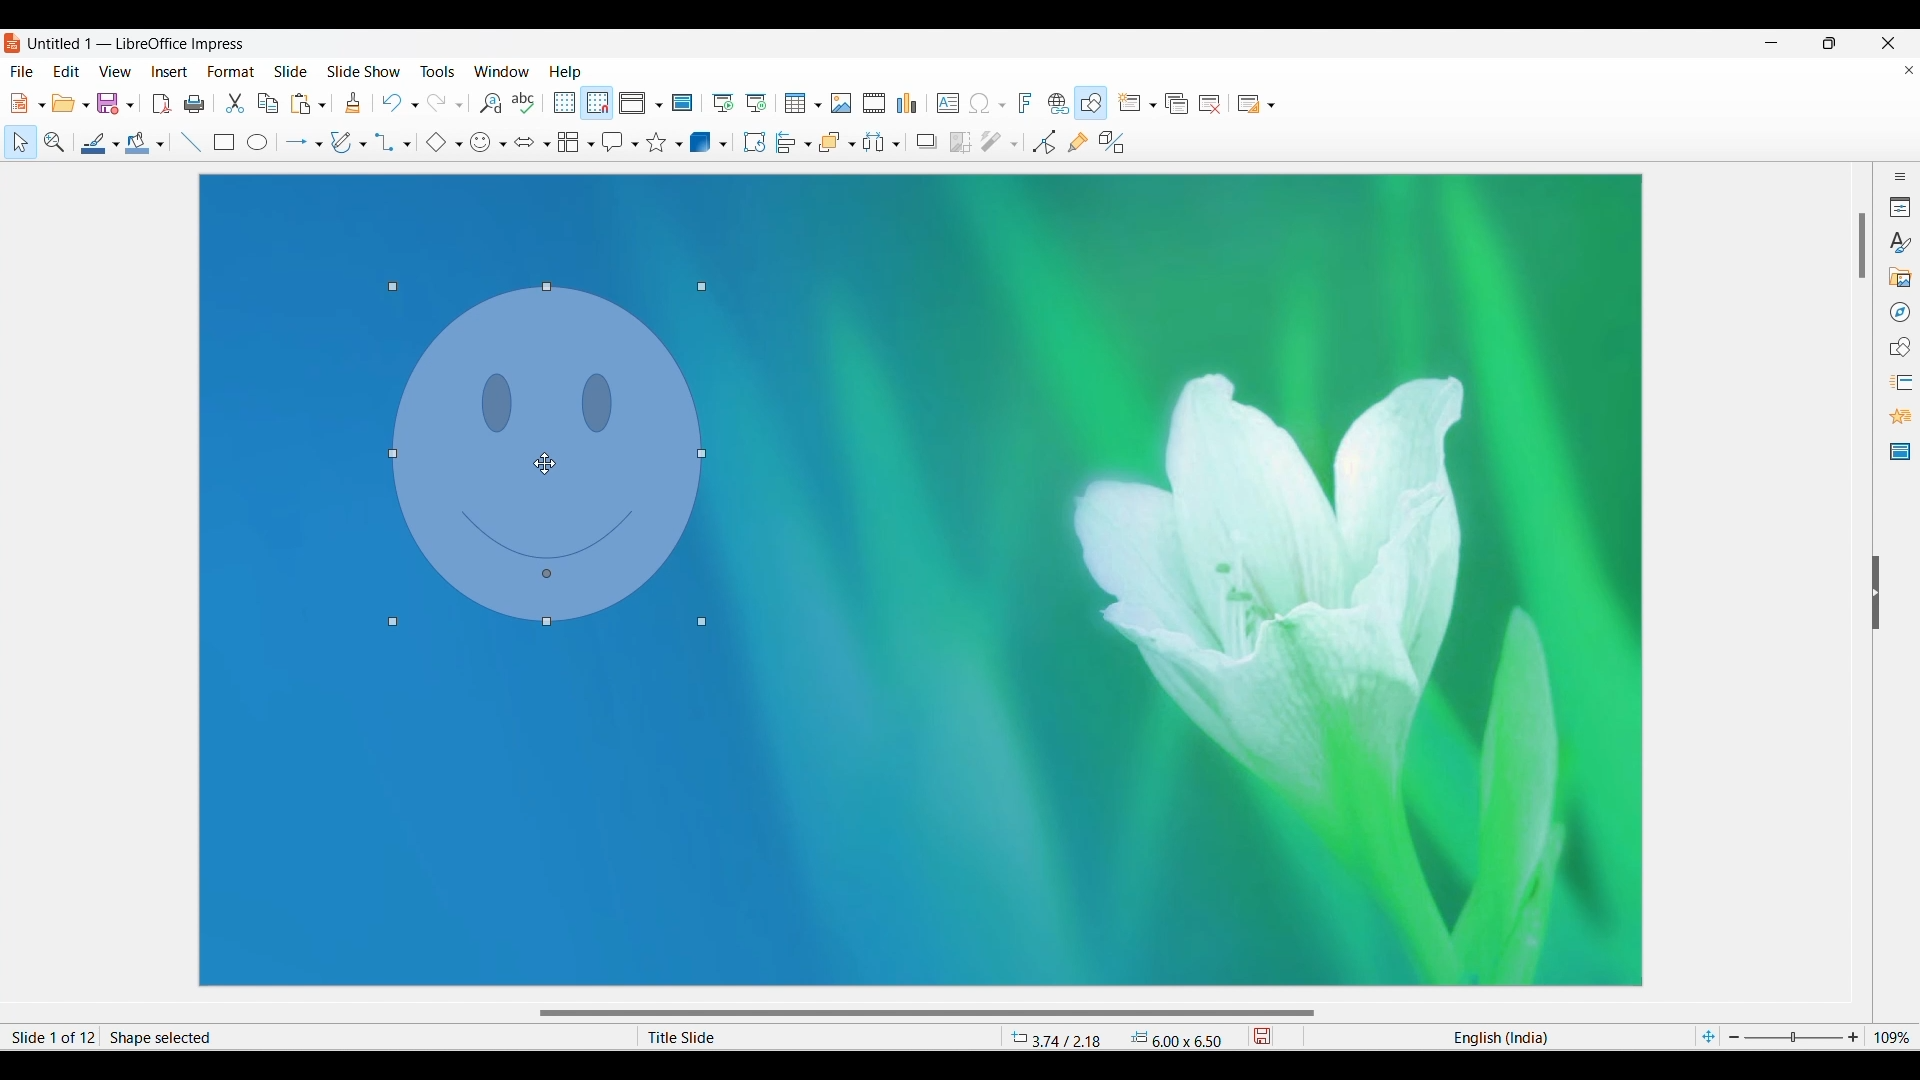 This screenshot has width=1920, height=1080. I want to click on Object position changed, so click(549, 455).